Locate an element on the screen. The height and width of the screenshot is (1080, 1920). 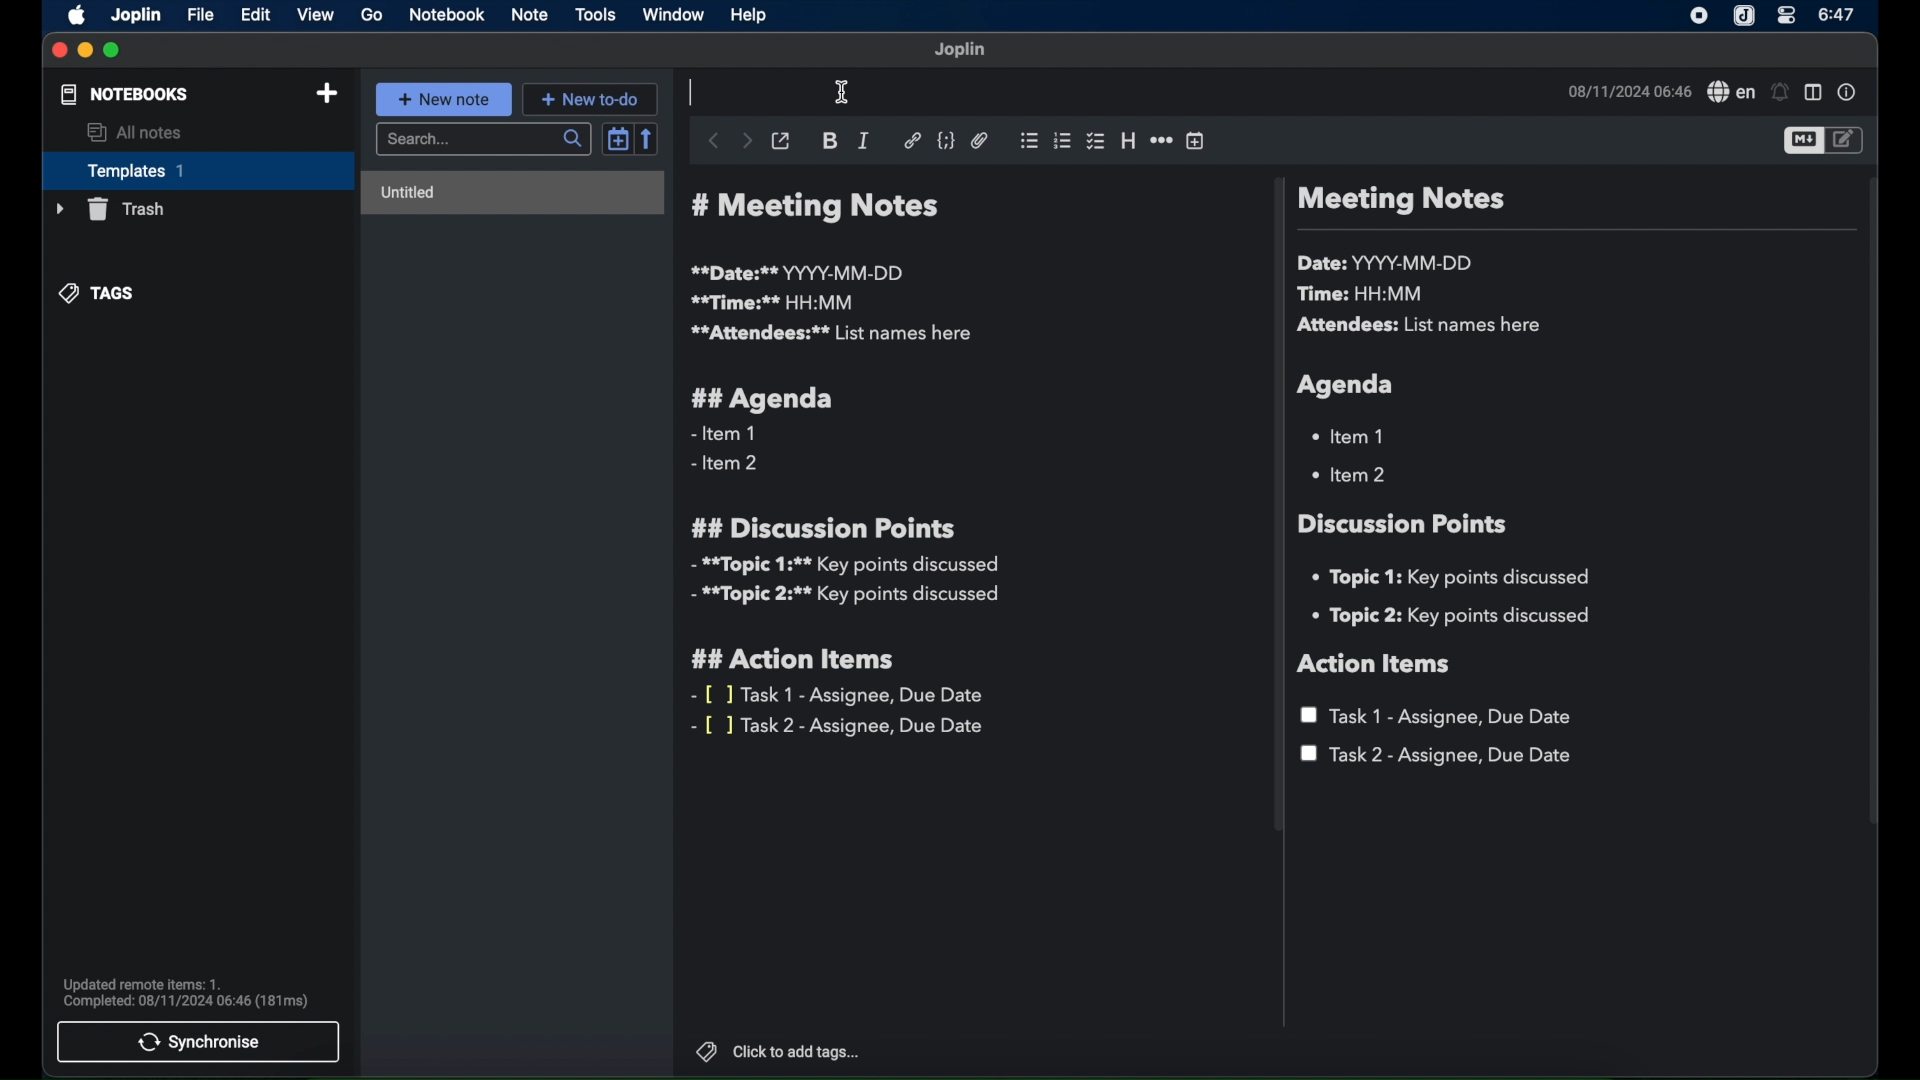
attendees: list names here is located at coordinates (1423, 326).